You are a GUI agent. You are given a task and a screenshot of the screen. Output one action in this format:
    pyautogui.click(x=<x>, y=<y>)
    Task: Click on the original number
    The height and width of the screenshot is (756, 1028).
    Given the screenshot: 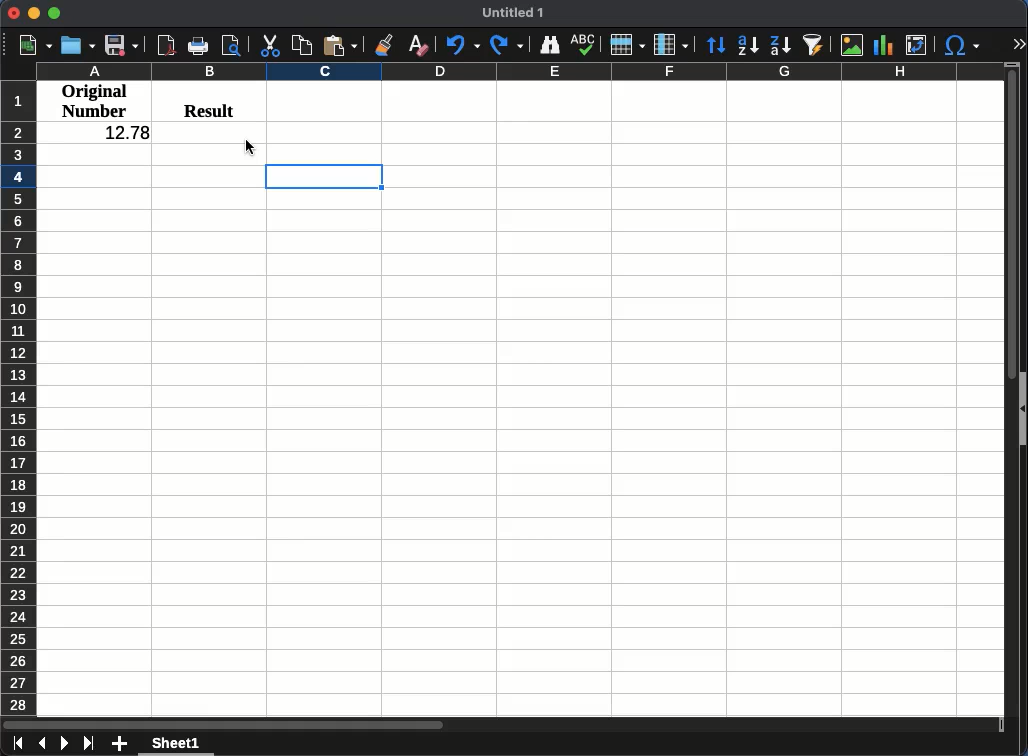 What is the action you would take?
    pyautogui.click(x=94, y=101)
    